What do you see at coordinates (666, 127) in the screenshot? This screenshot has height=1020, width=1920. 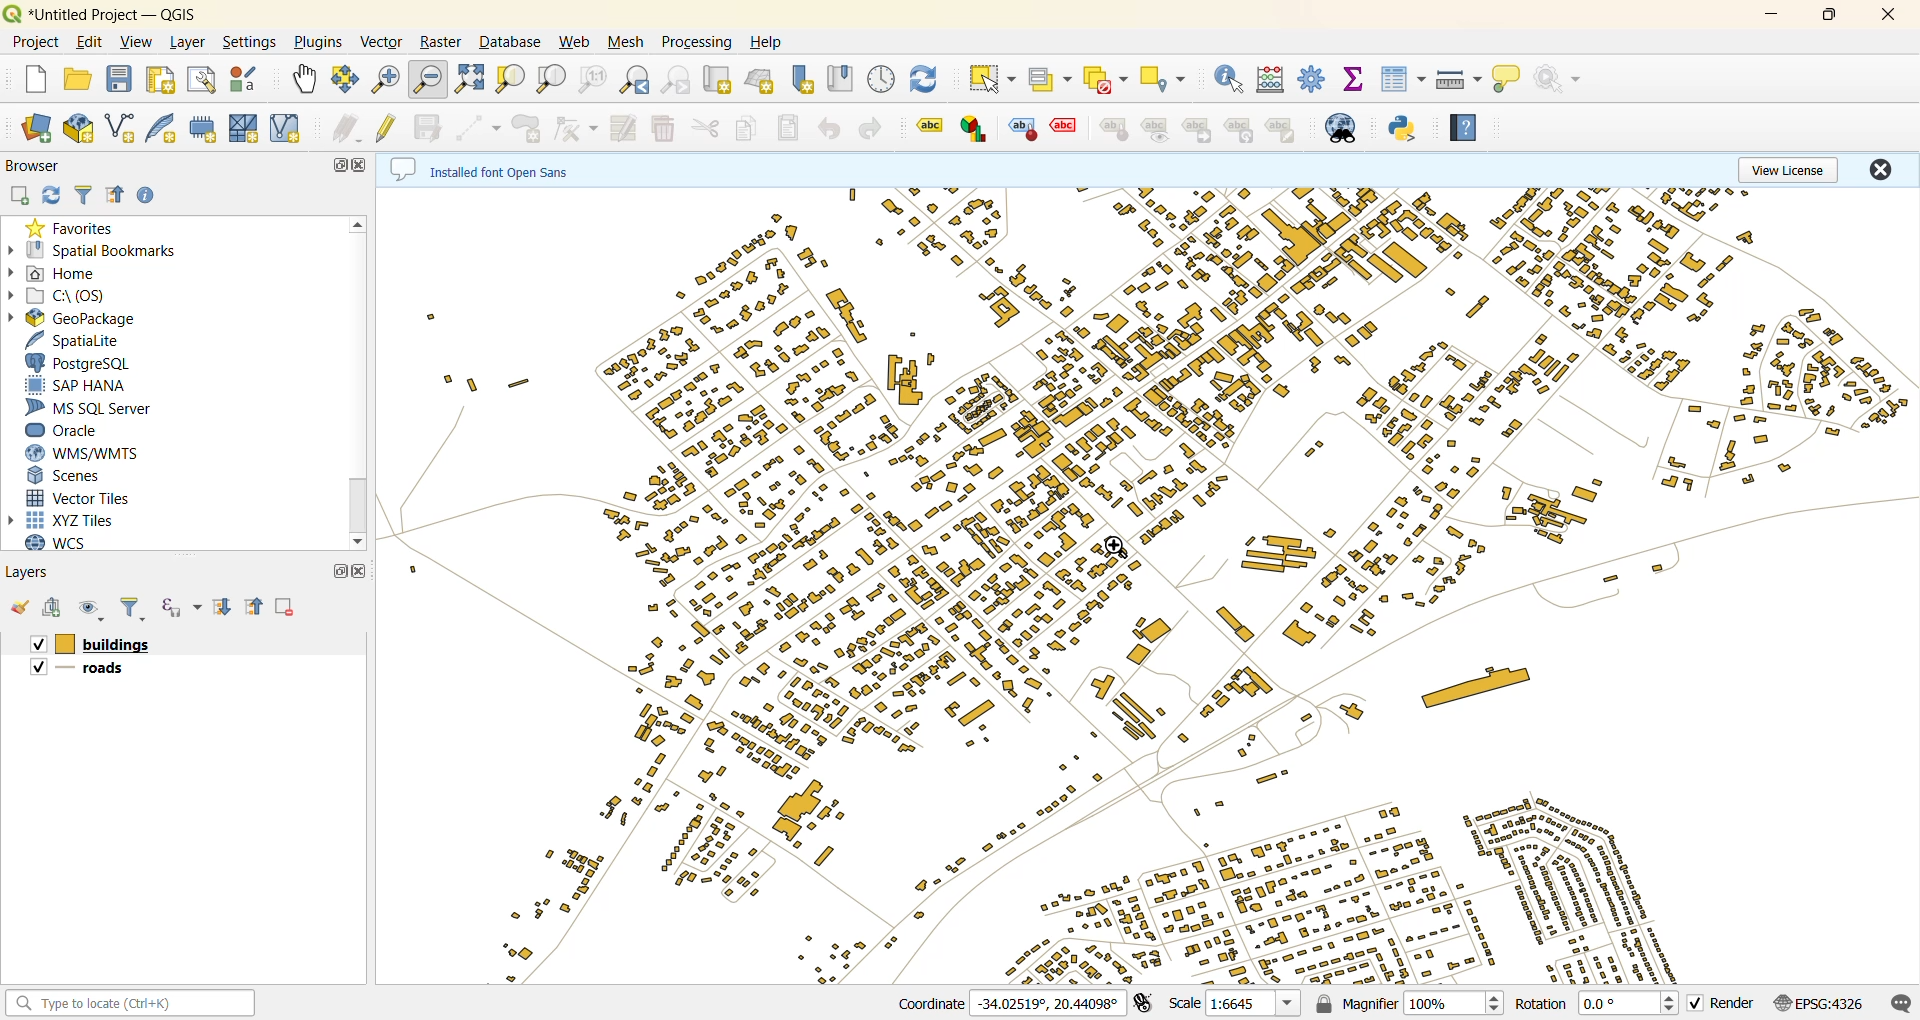 I see `delete` at bounding box center [666, 127].